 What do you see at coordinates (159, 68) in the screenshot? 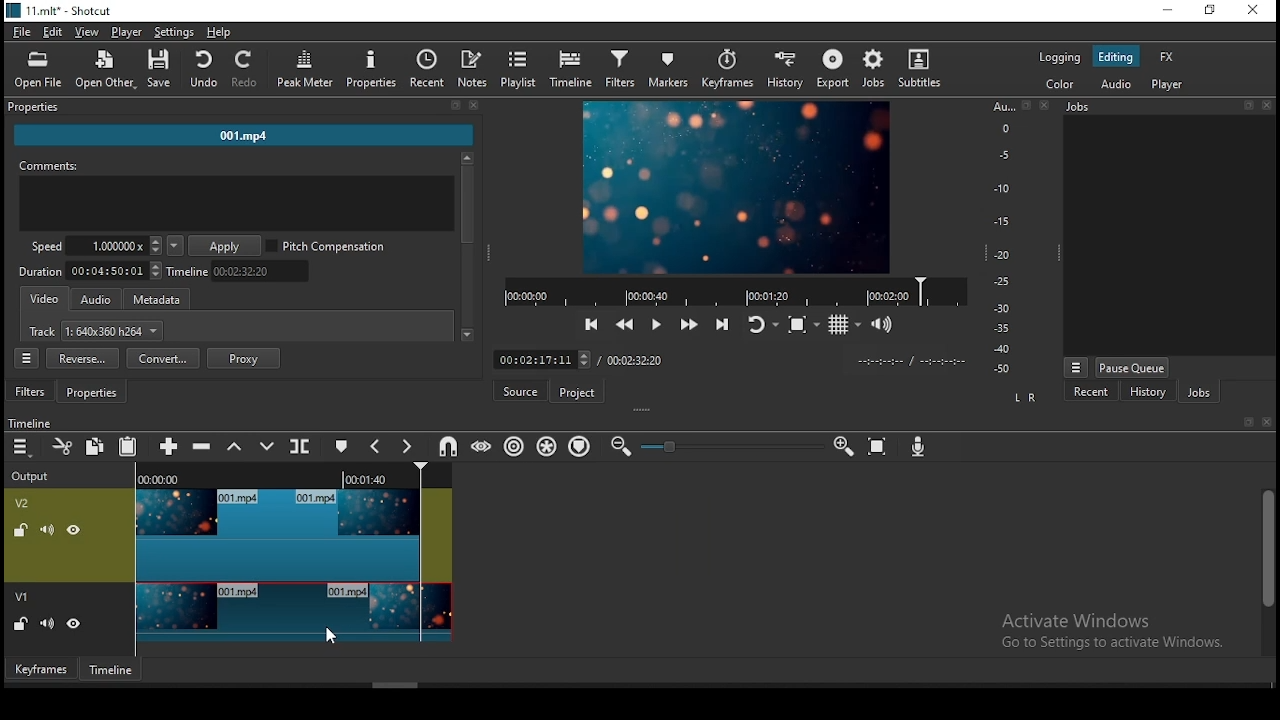
I see `save` at bounding box center [159, 68].